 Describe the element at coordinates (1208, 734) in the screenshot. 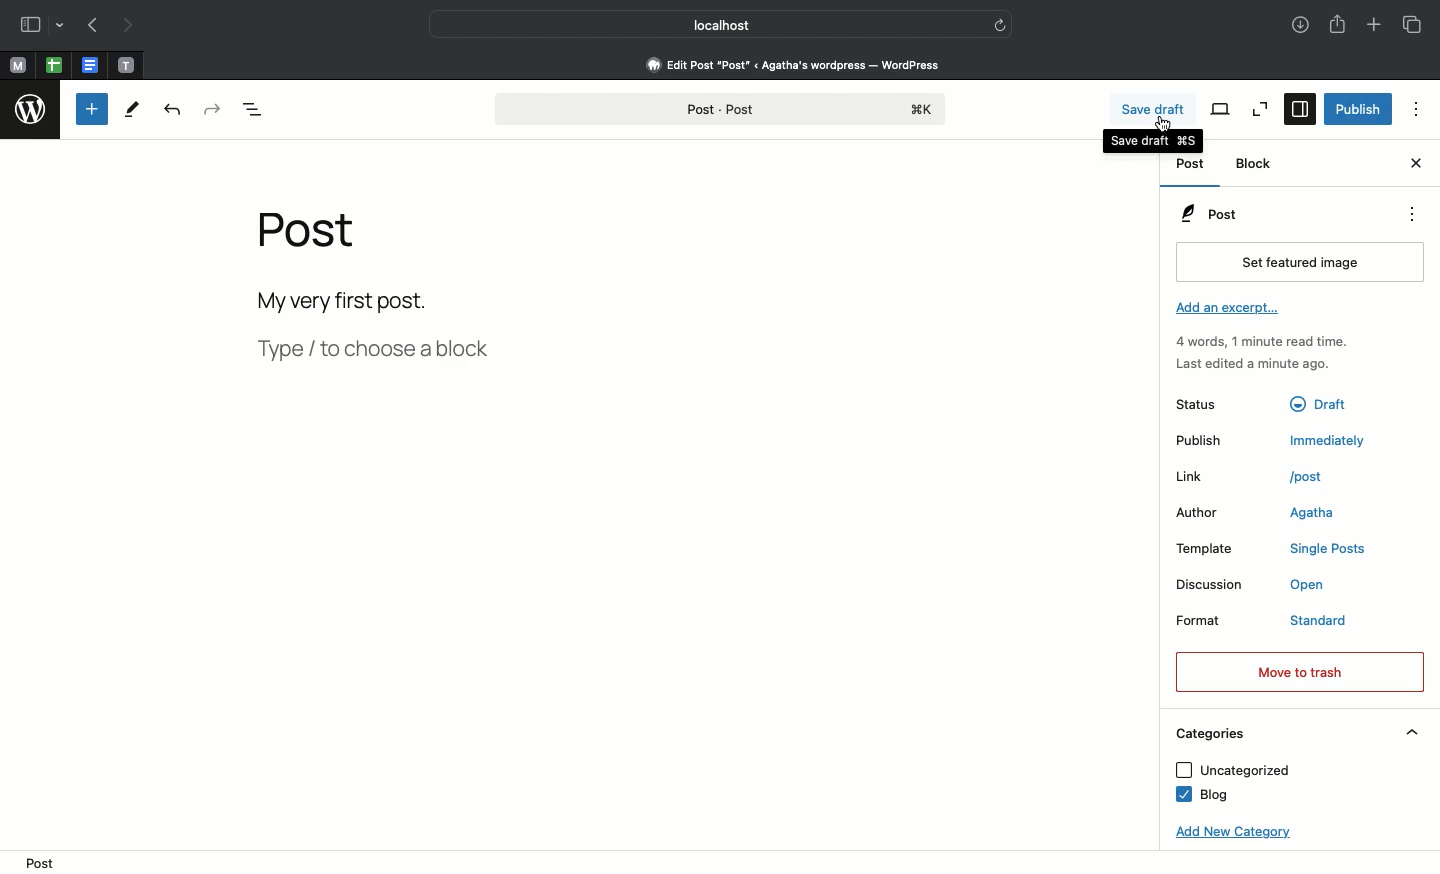

I see `Categories` at that location.